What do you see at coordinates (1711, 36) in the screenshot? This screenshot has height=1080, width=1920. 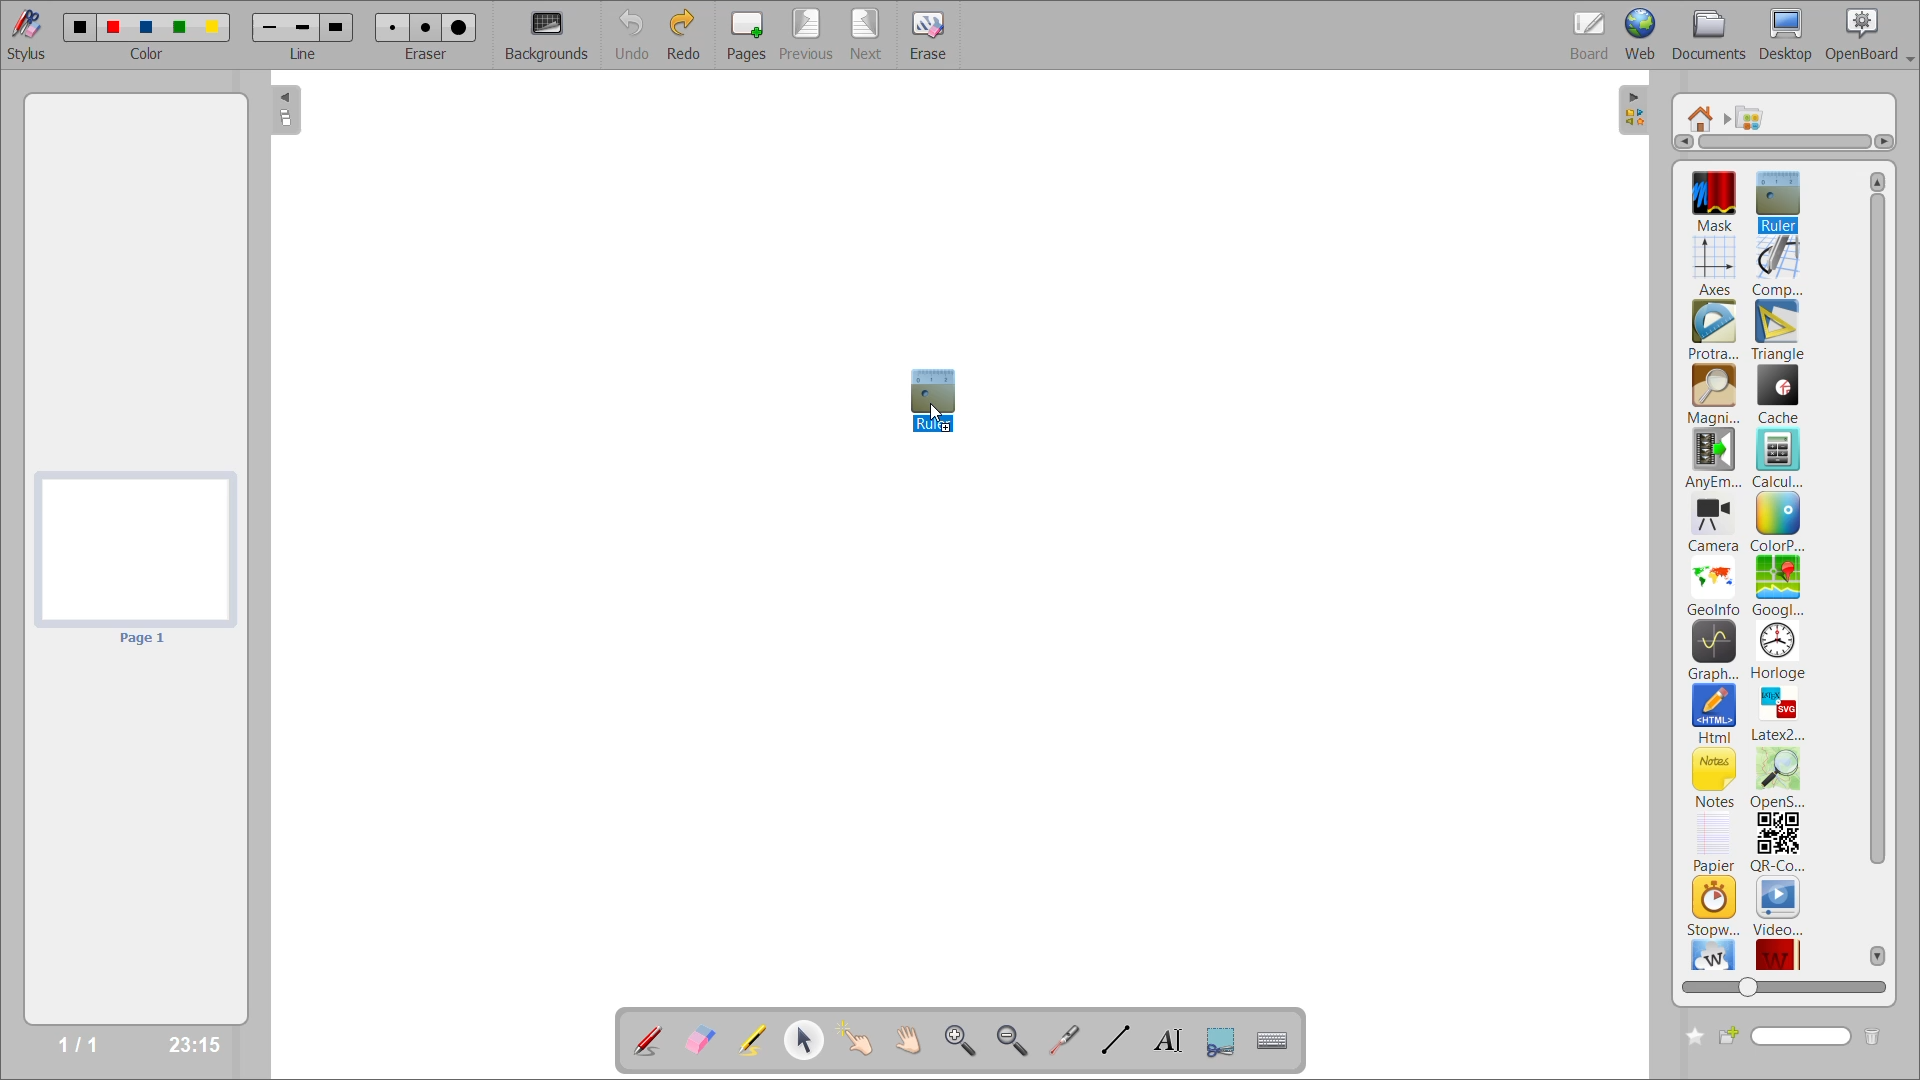 I see `documents` at bounding box center [1711, 36].